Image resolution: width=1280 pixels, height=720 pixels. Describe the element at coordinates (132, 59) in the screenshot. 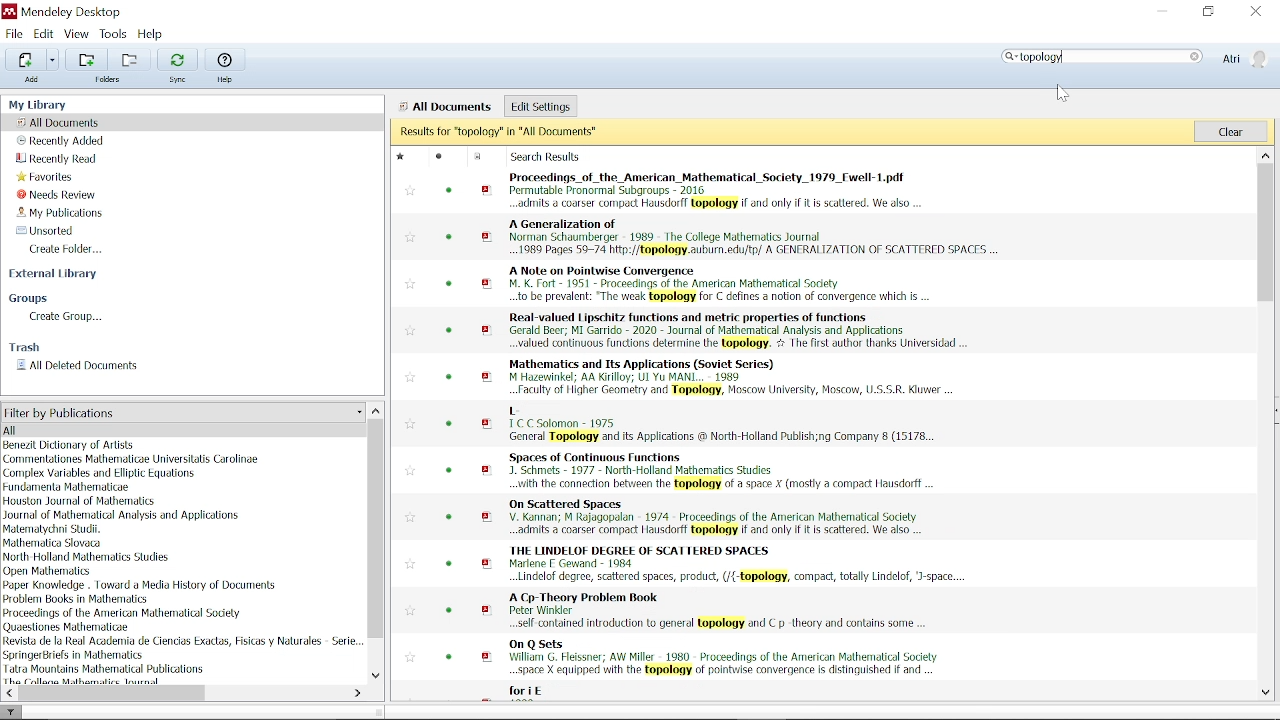

I see `Add folder` at that location.